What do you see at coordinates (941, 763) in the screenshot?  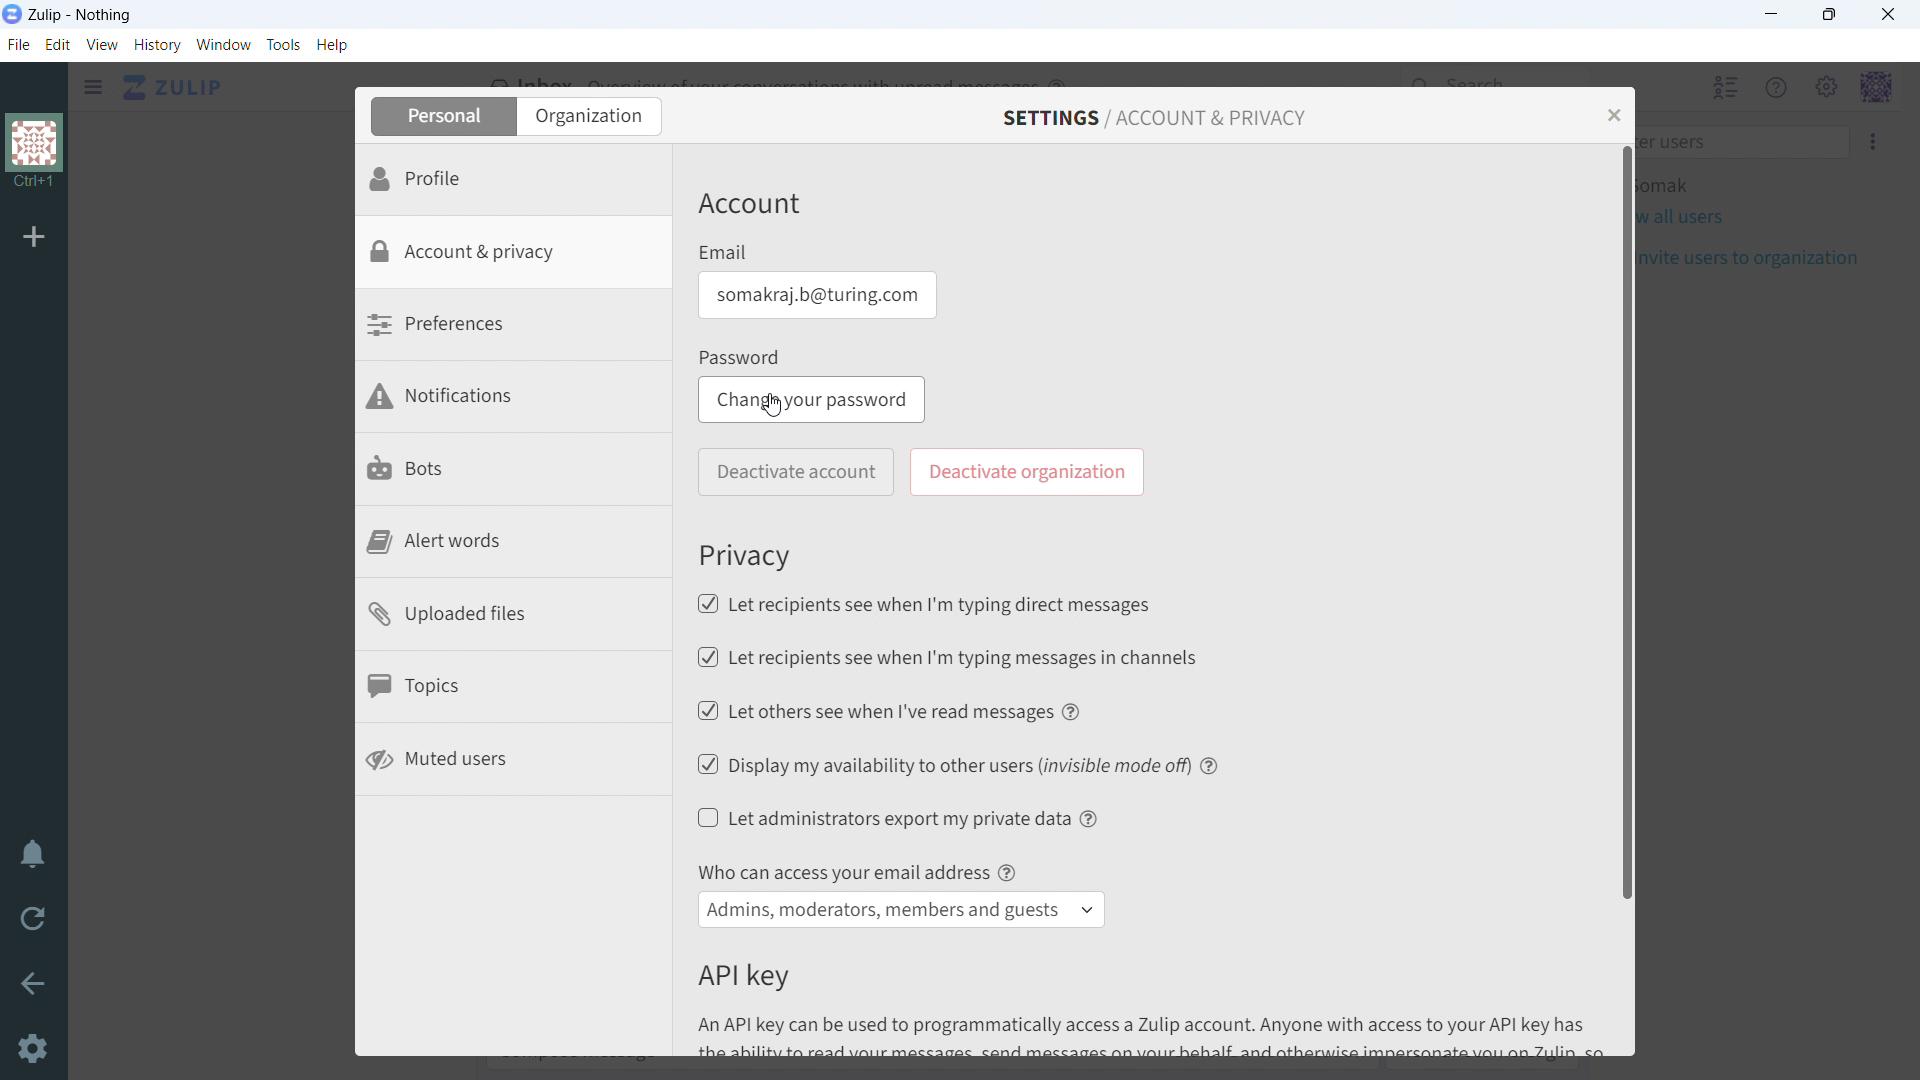 I see `display my availibility to other users` at bounding box center [941, 763].